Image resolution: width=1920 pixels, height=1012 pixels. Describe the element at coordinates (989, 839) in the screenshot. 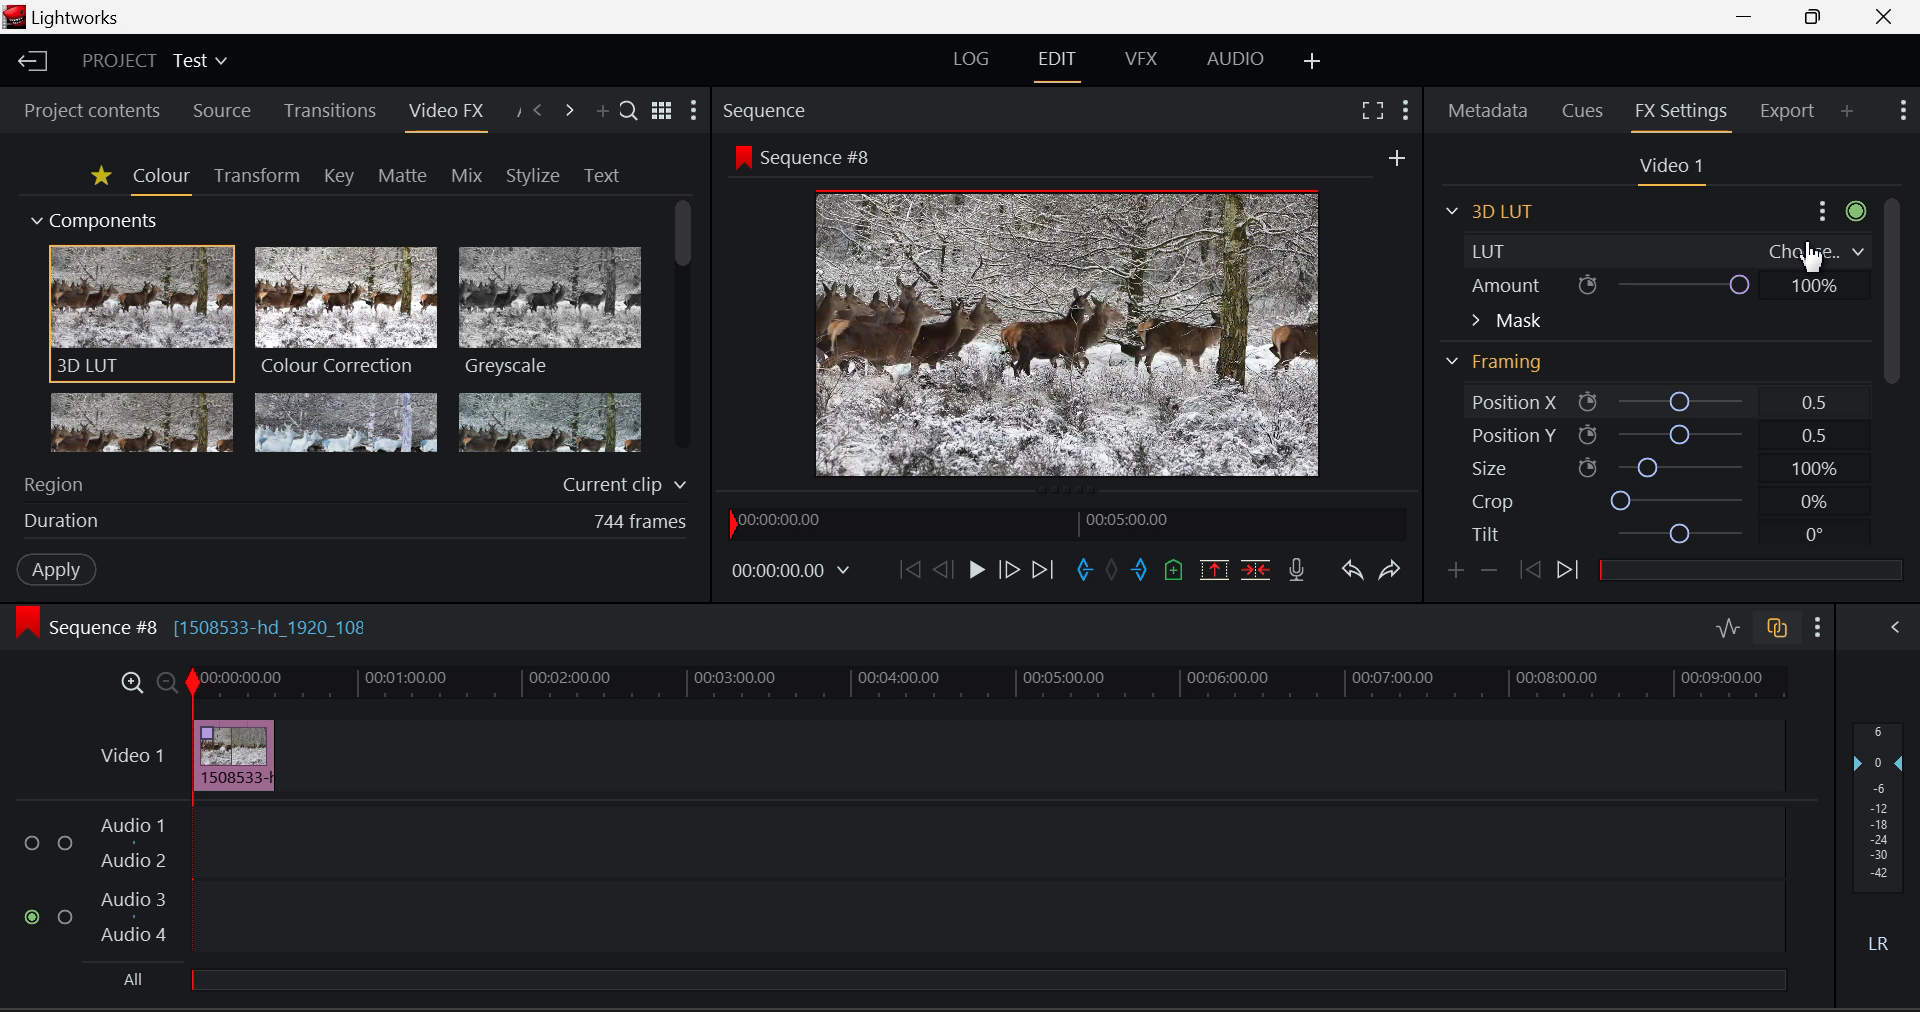

I see `Audio Track` at that location.